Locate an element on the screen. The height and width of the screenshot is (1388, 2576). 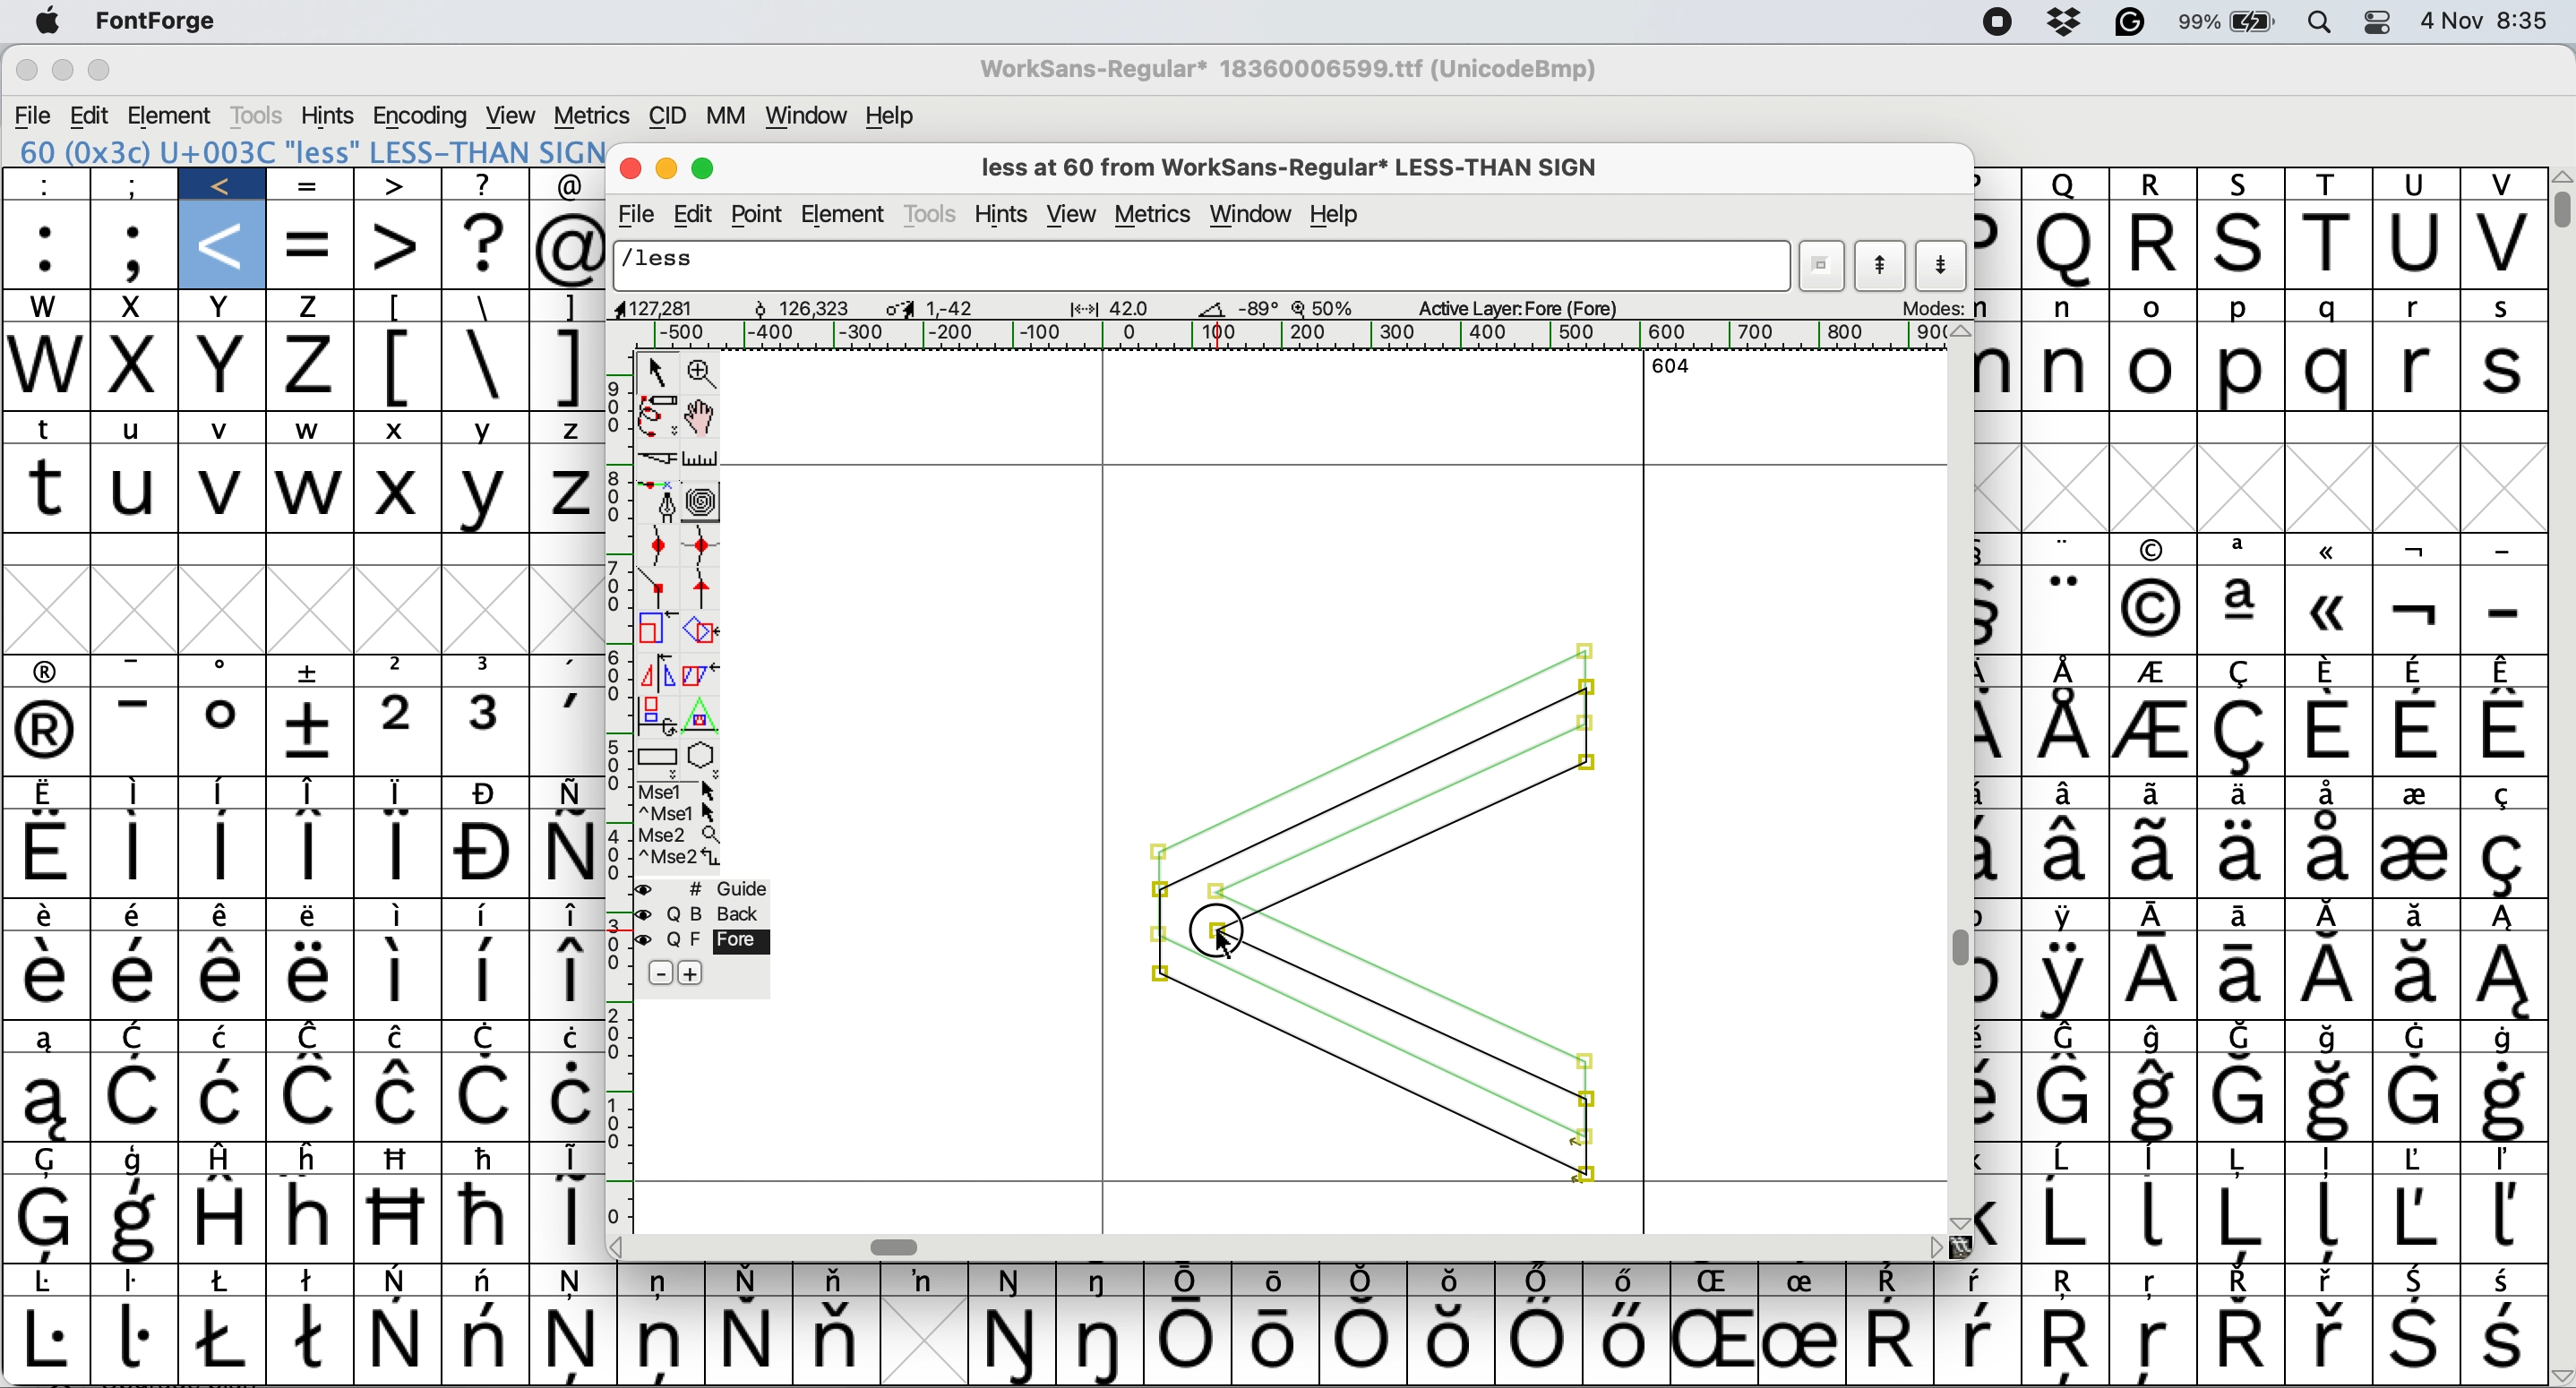
Symbol is located at coordinates (49, 1101).